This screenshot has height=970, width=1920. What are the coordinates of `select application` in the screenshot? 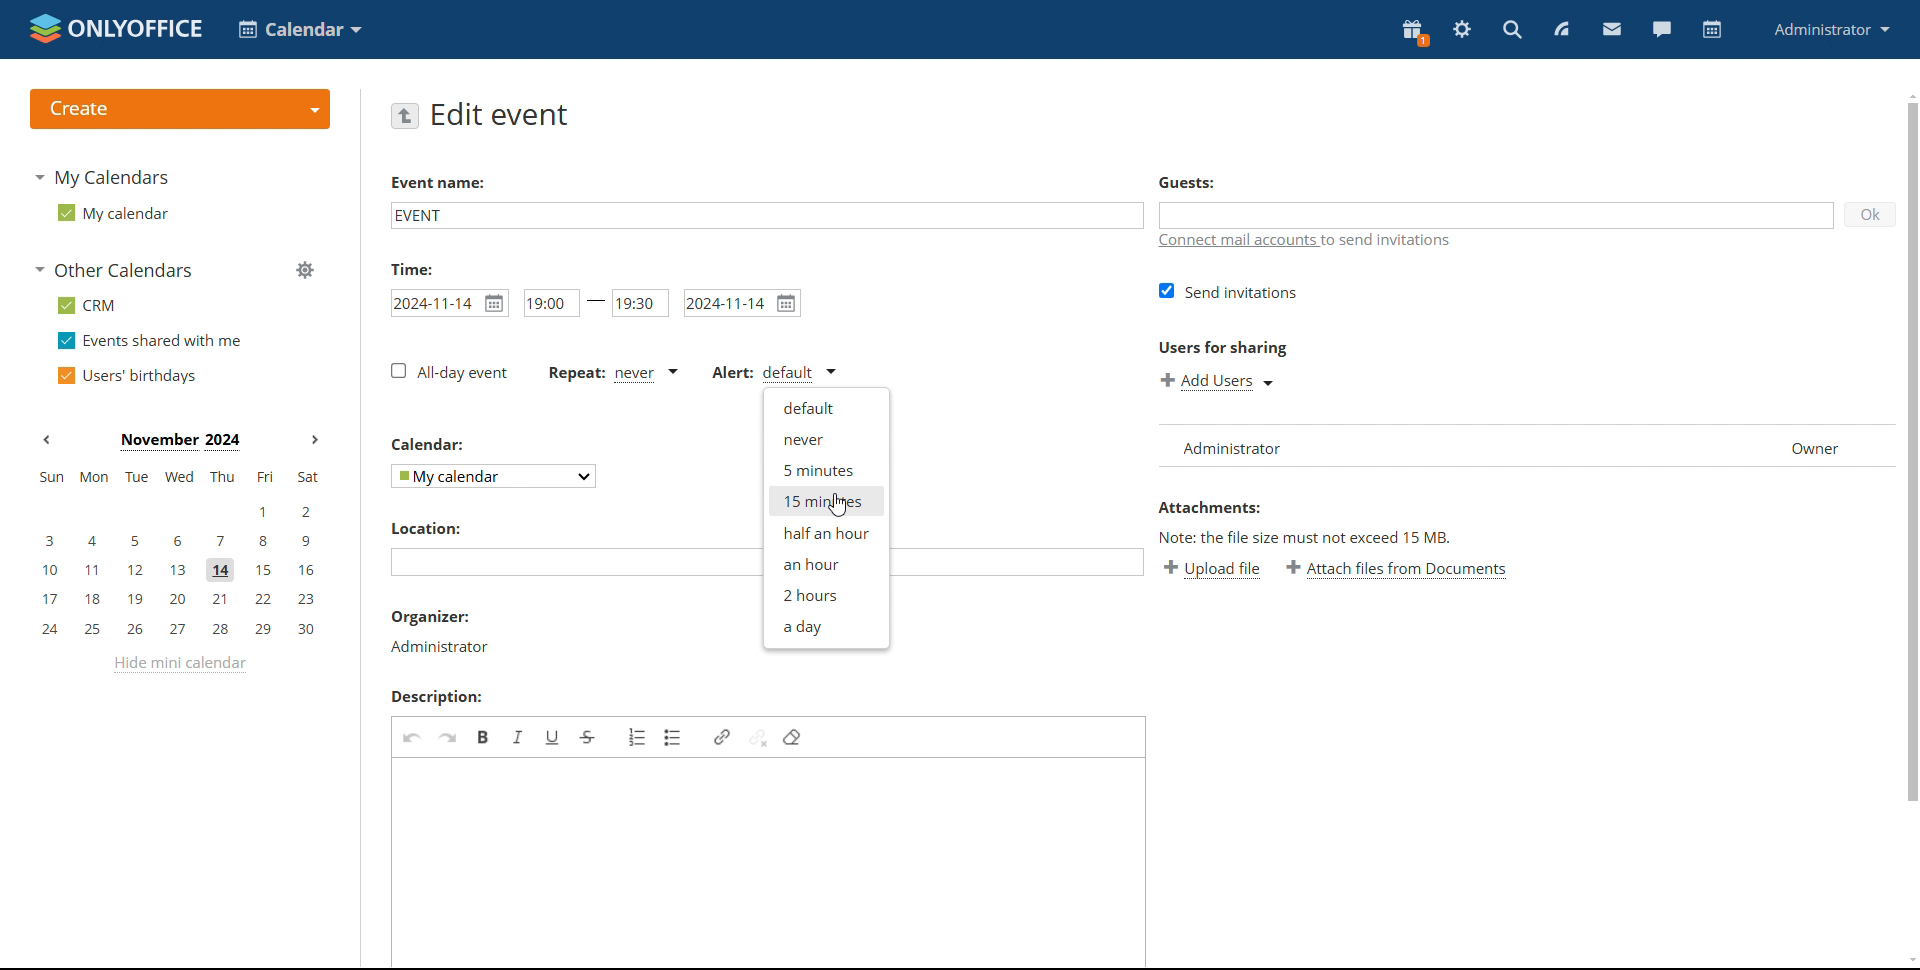 It's located at (302, 29).